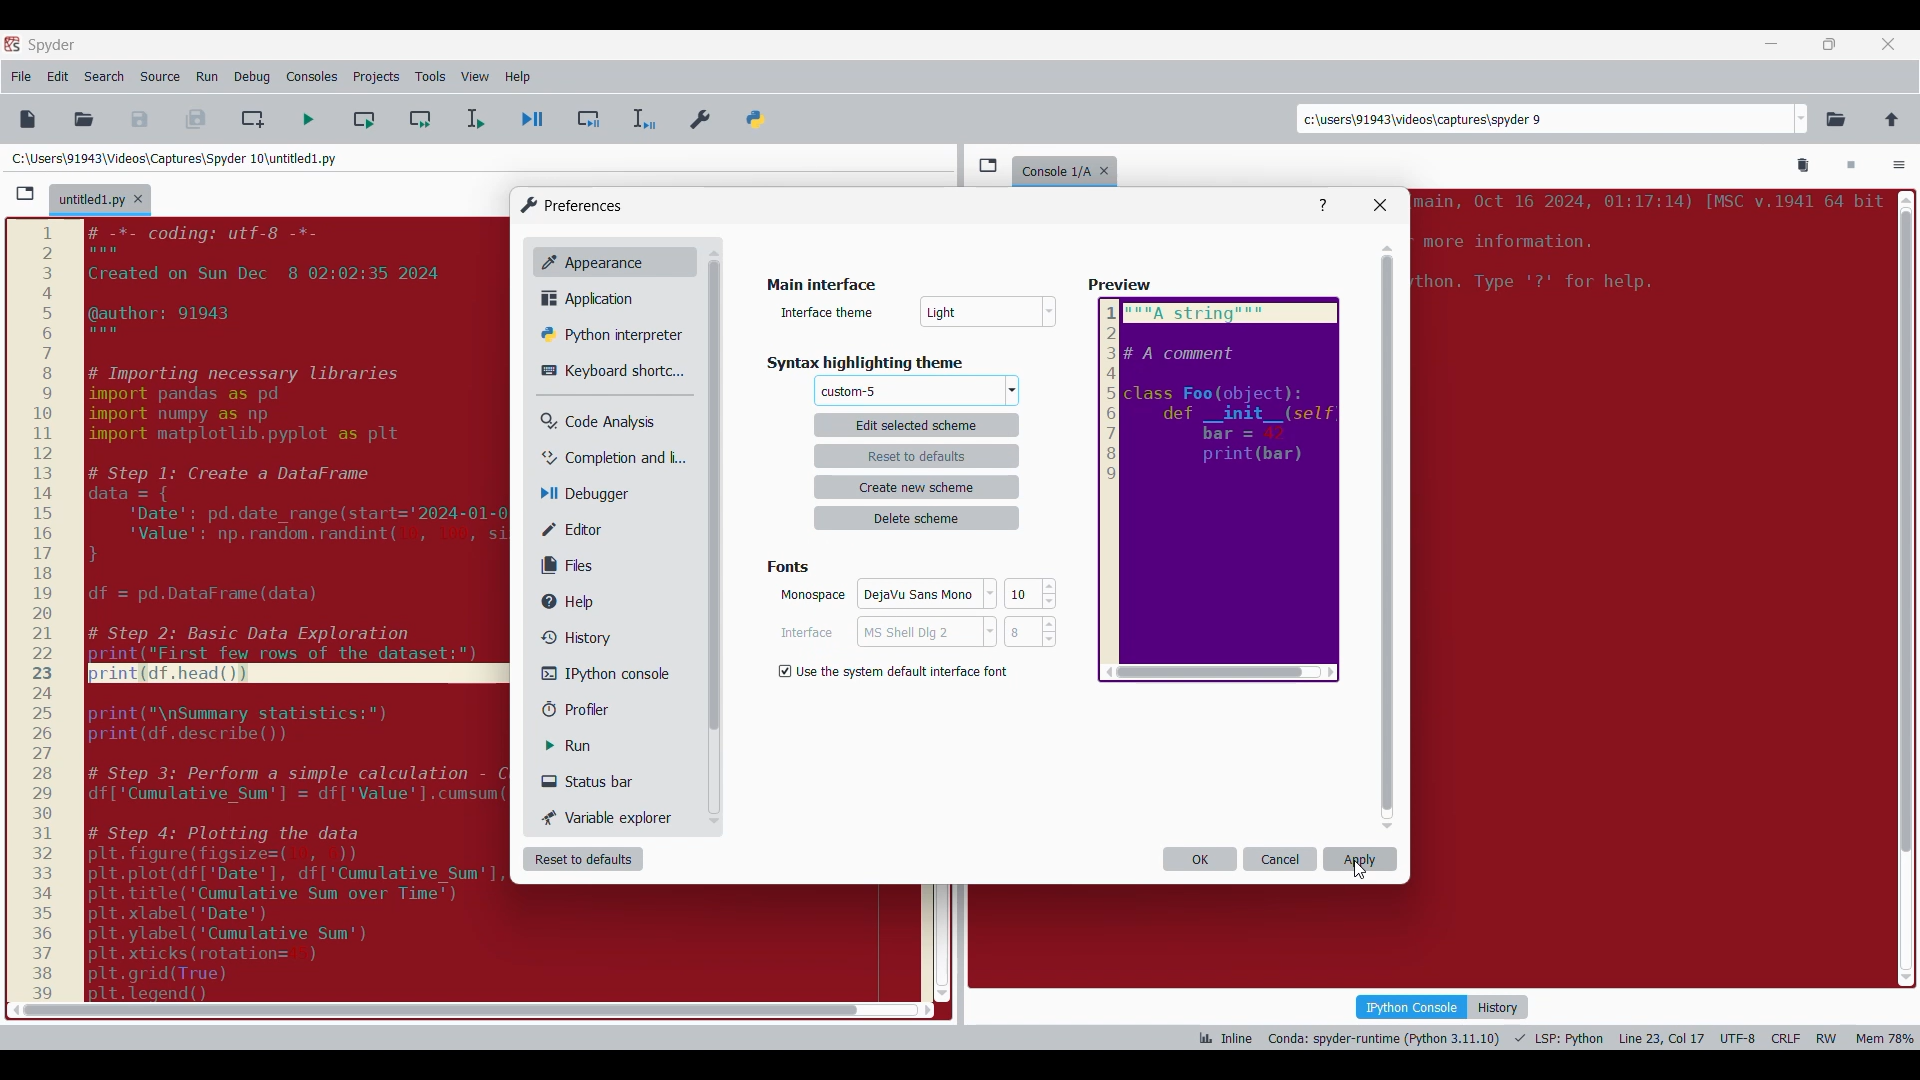 The width and height of the screenshot is (1920, 1080). What do you see at coordinates (919, 487) in the screenshot?
I see `create new scheme` at bounding box center [919, 487].